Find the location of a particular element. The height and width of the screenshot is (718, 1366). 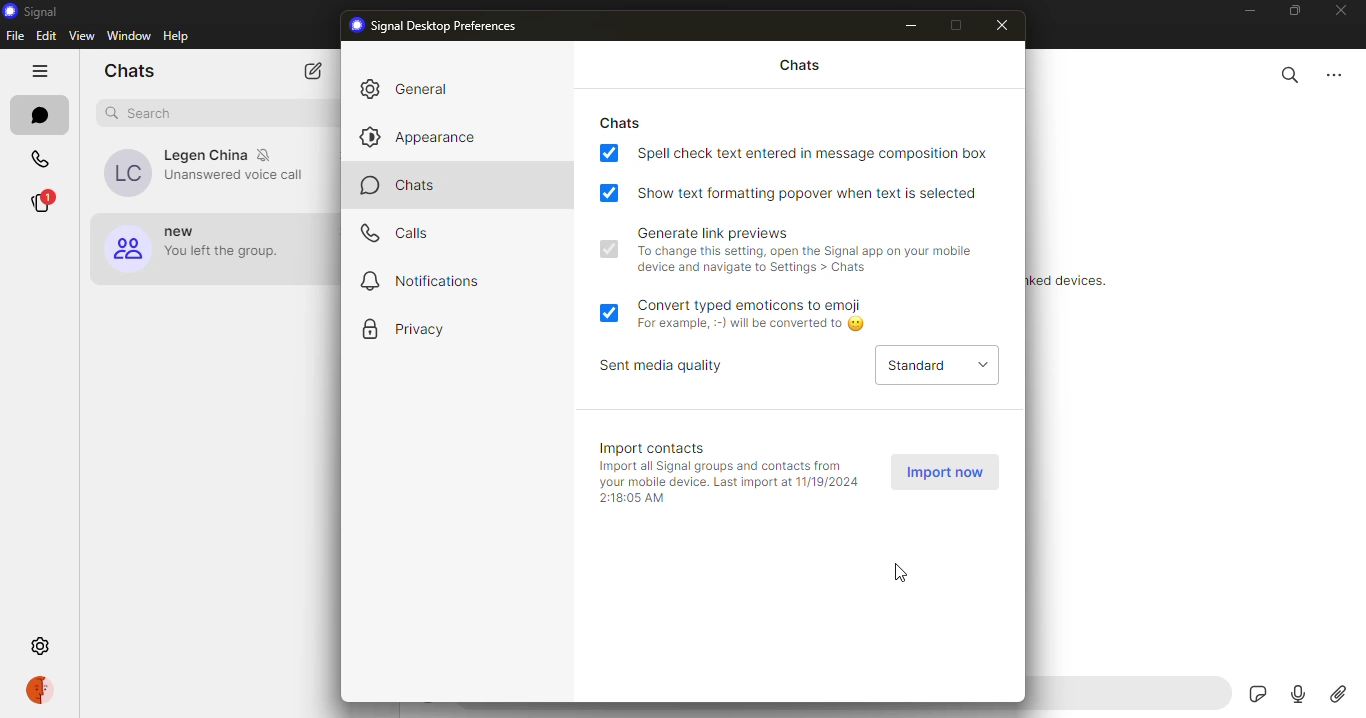

spell check is located at coordinates (822, 153).